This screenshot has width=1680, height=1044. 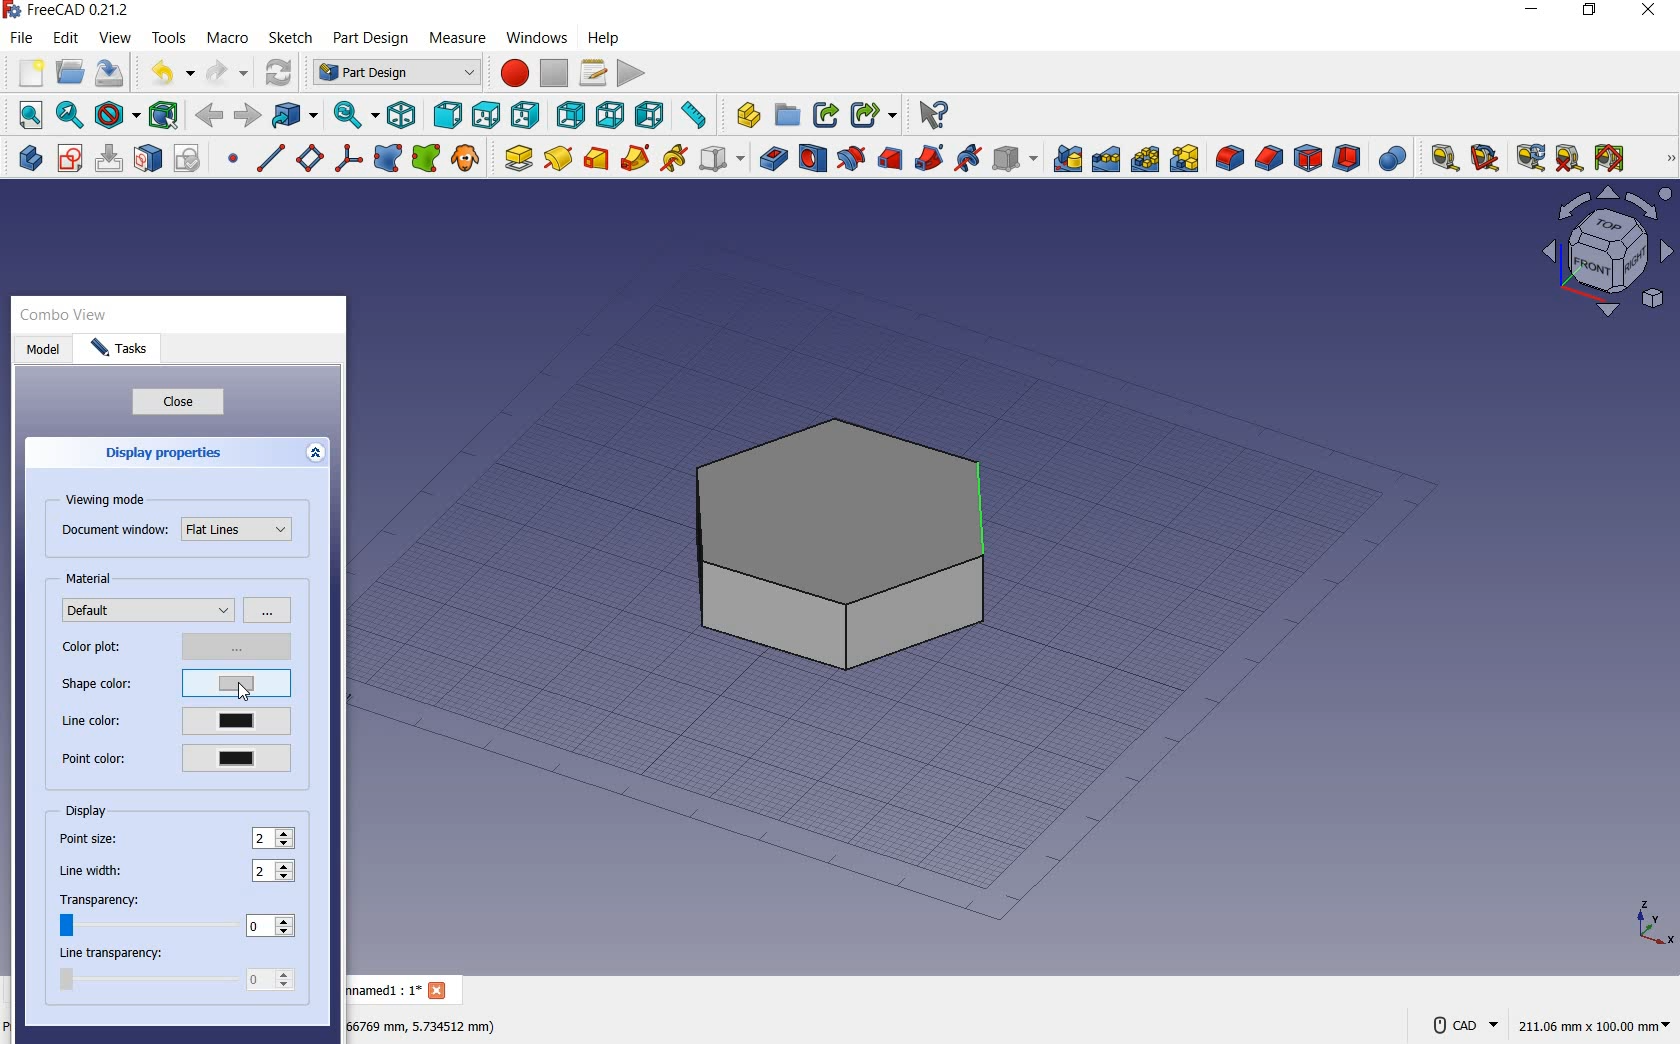 I want to click on close, so click(x=176, y=402).